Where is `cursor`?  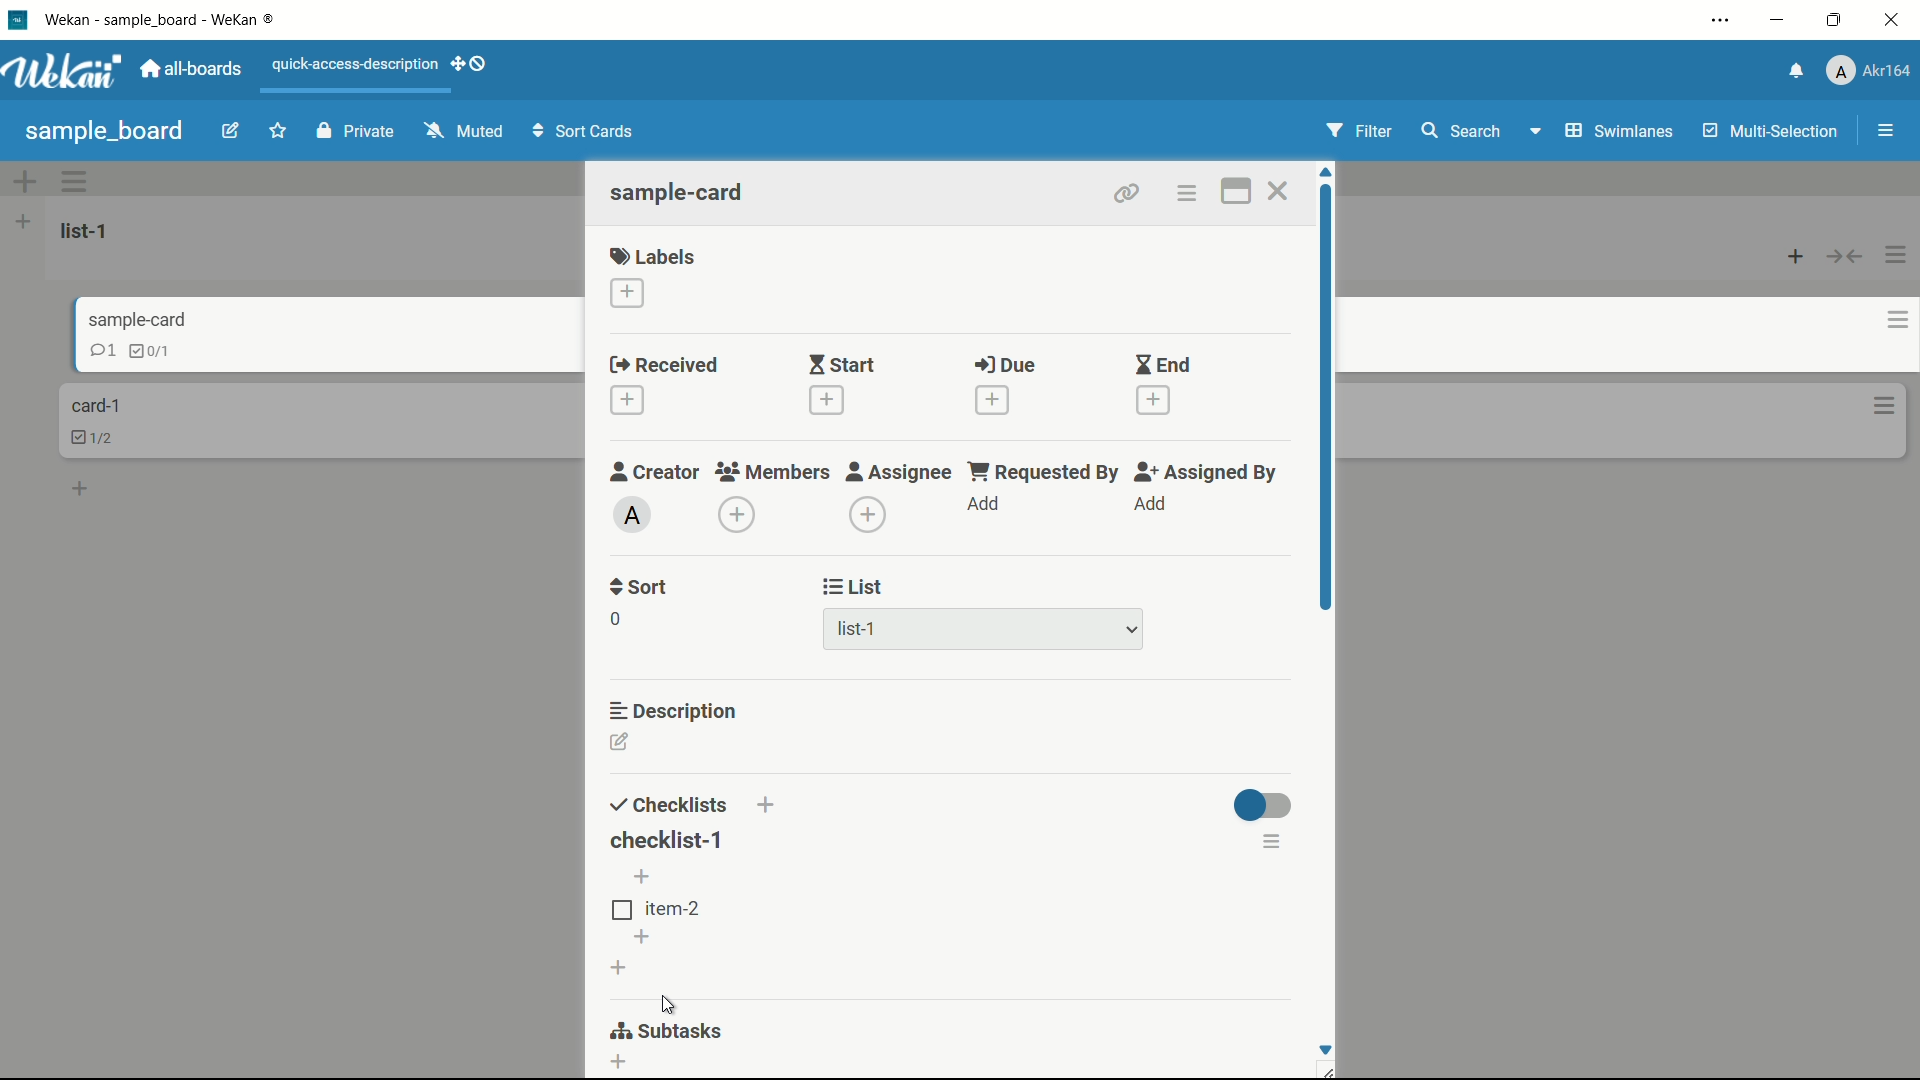 cursor is located at coordinates (667, 1002).